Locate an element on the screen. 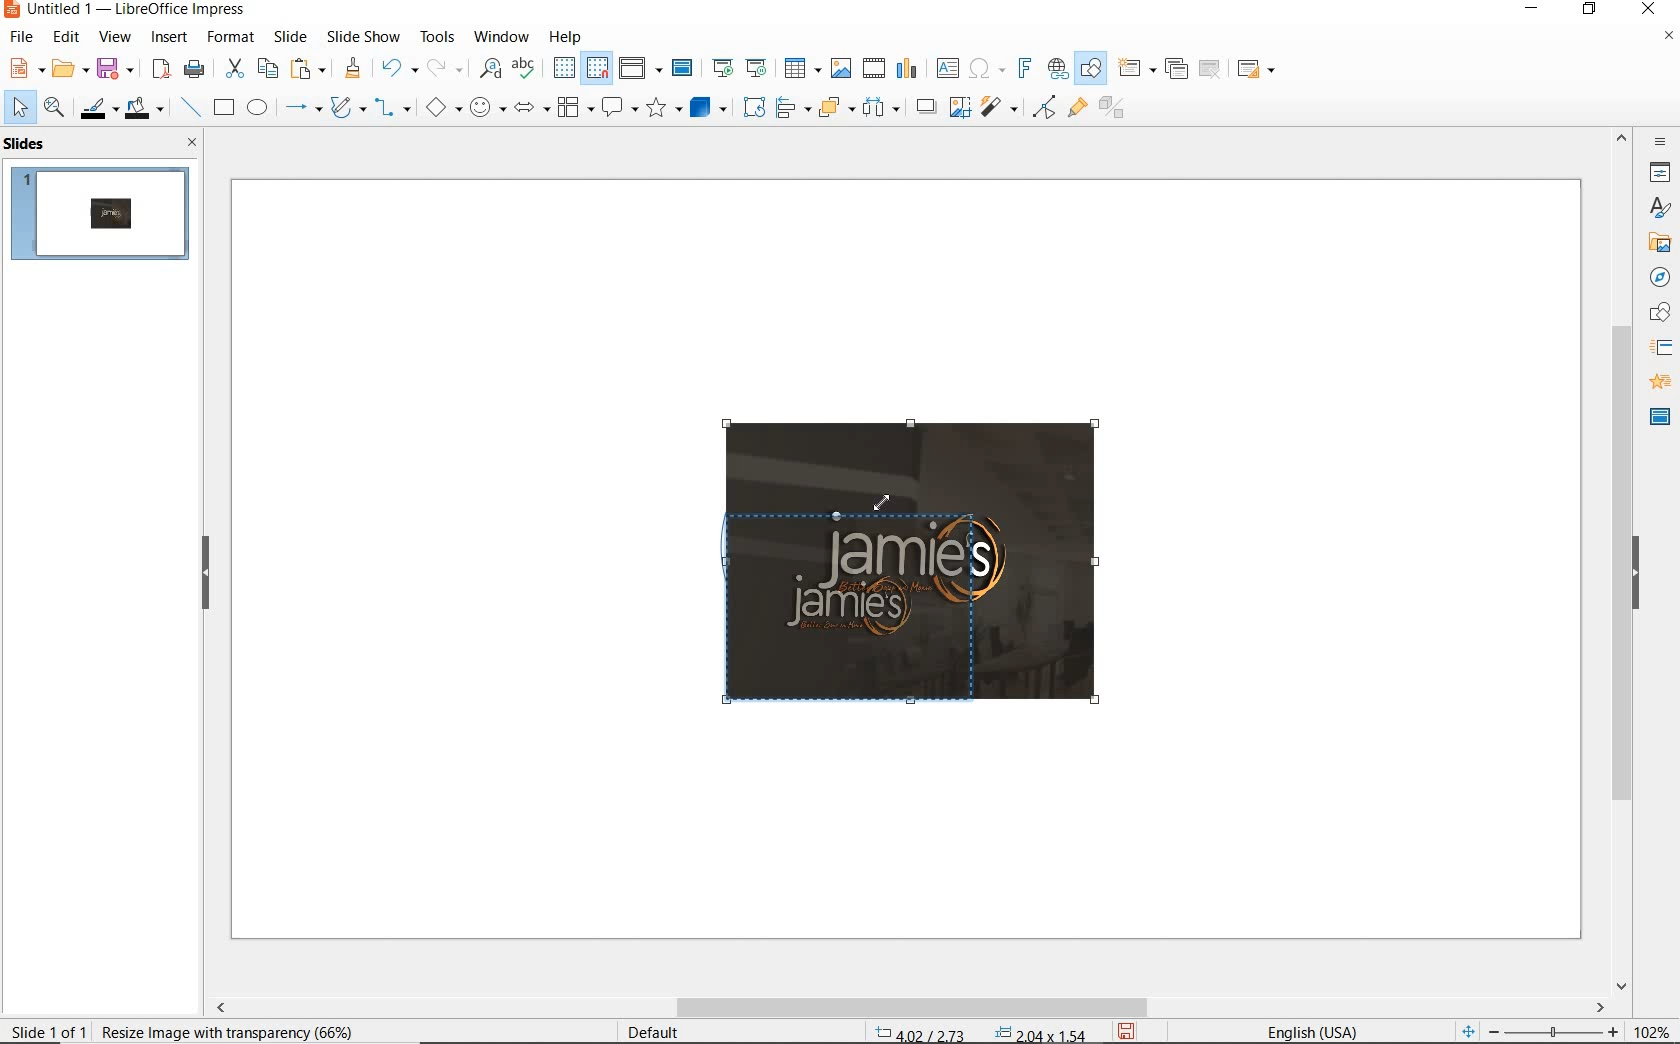 The height and width of the screenshot is (1044, 1680). slide is located at coordinates (290, 37).